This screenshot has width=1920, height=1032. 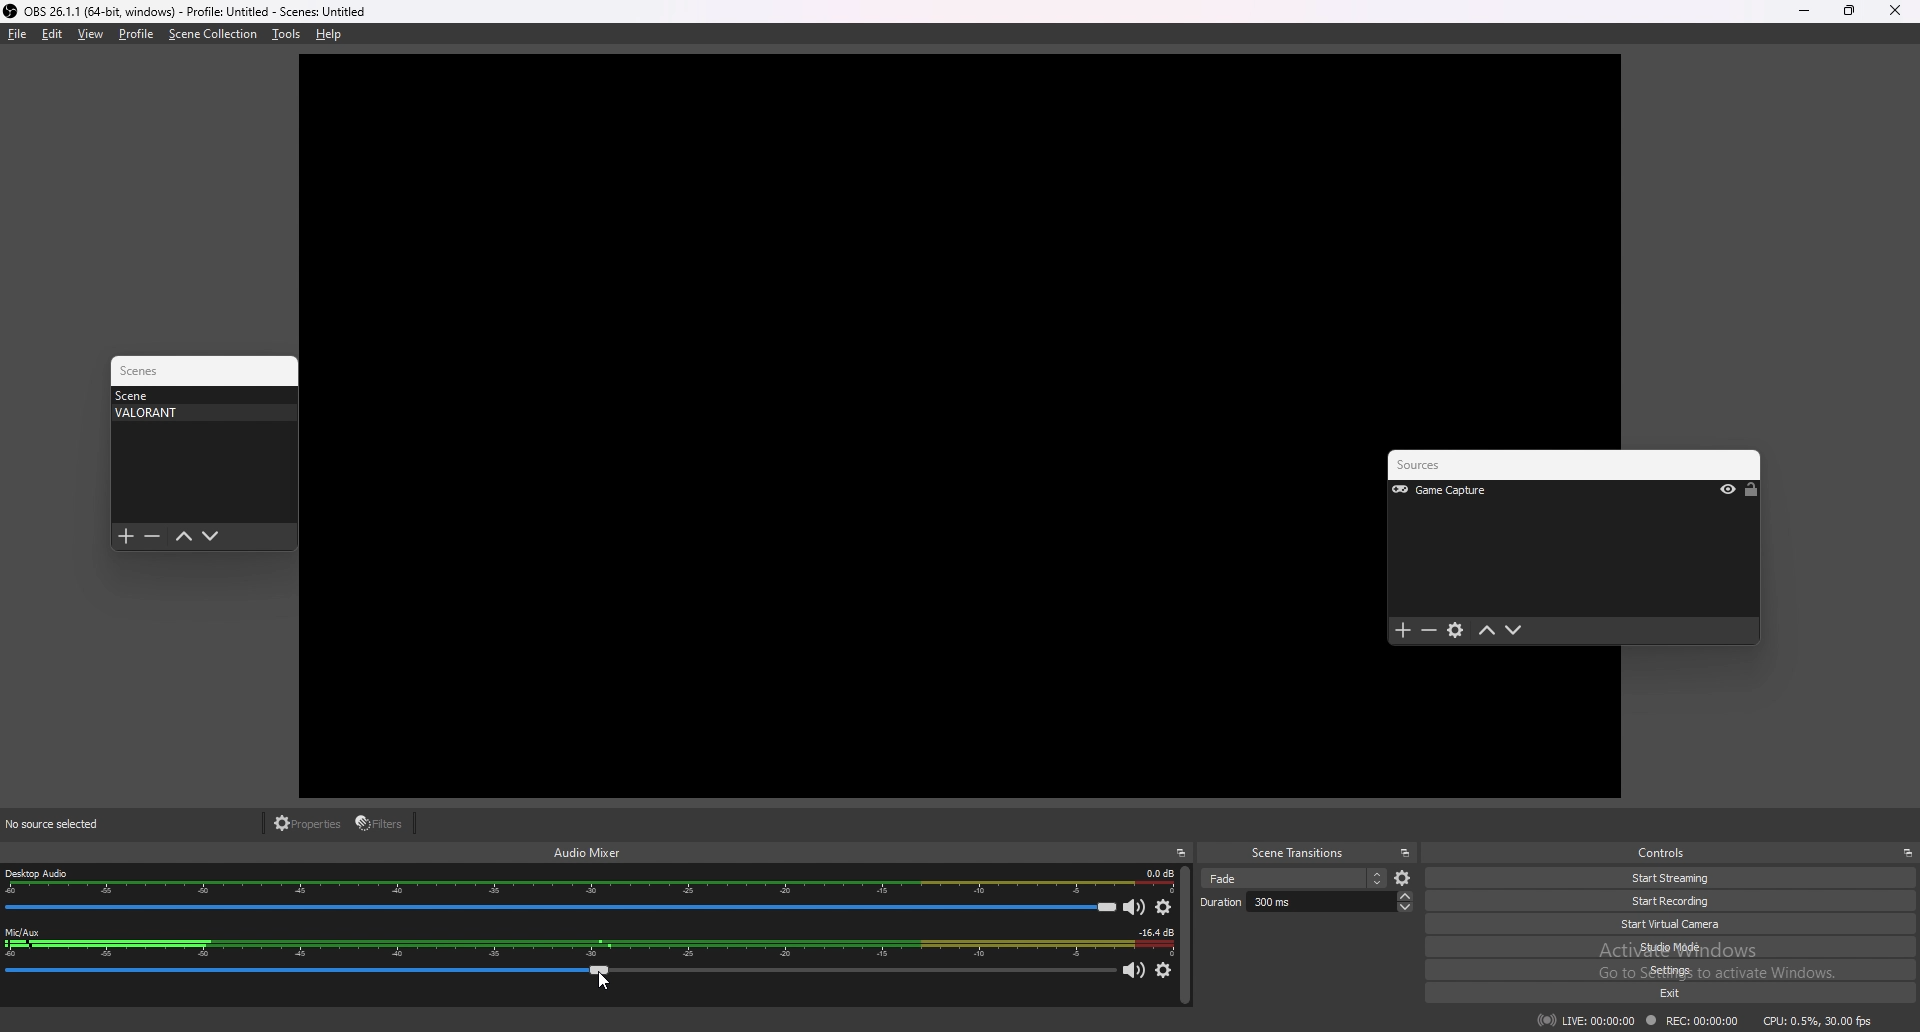 What do you see at coordinates (1164, 907) in the screenshot?
I see `desktop audio settings` at bounding box center [1164, 907].